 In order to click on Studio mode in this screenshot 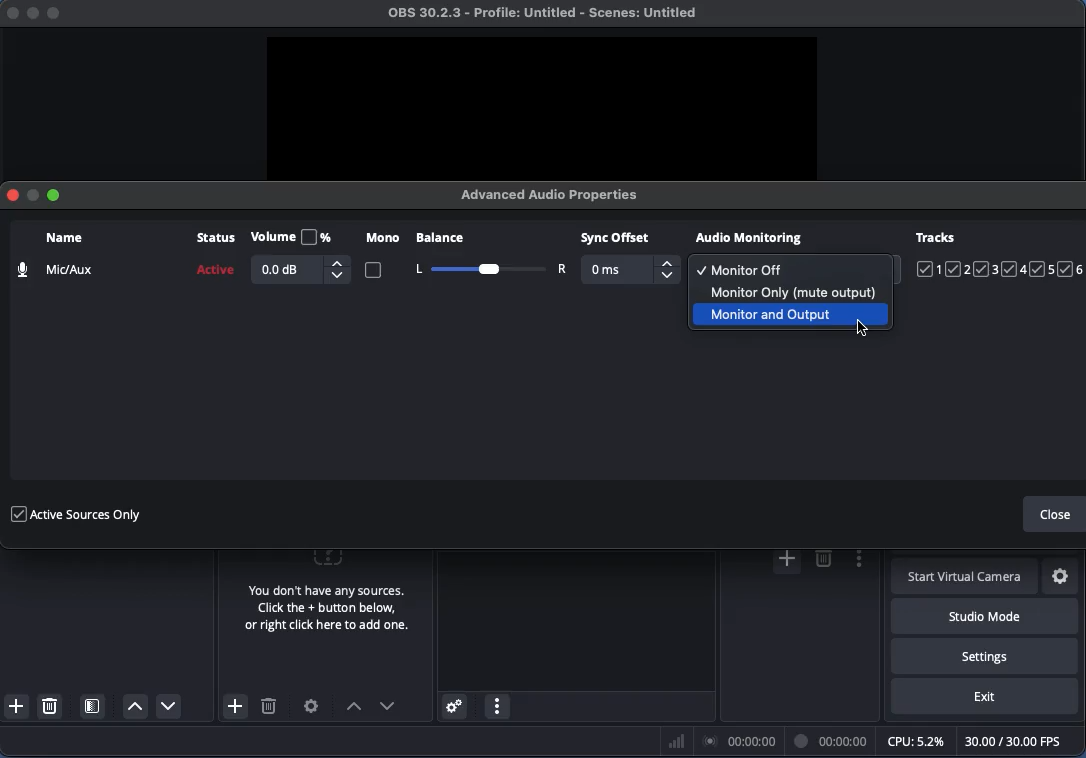, I will do `click(981, 616)`.